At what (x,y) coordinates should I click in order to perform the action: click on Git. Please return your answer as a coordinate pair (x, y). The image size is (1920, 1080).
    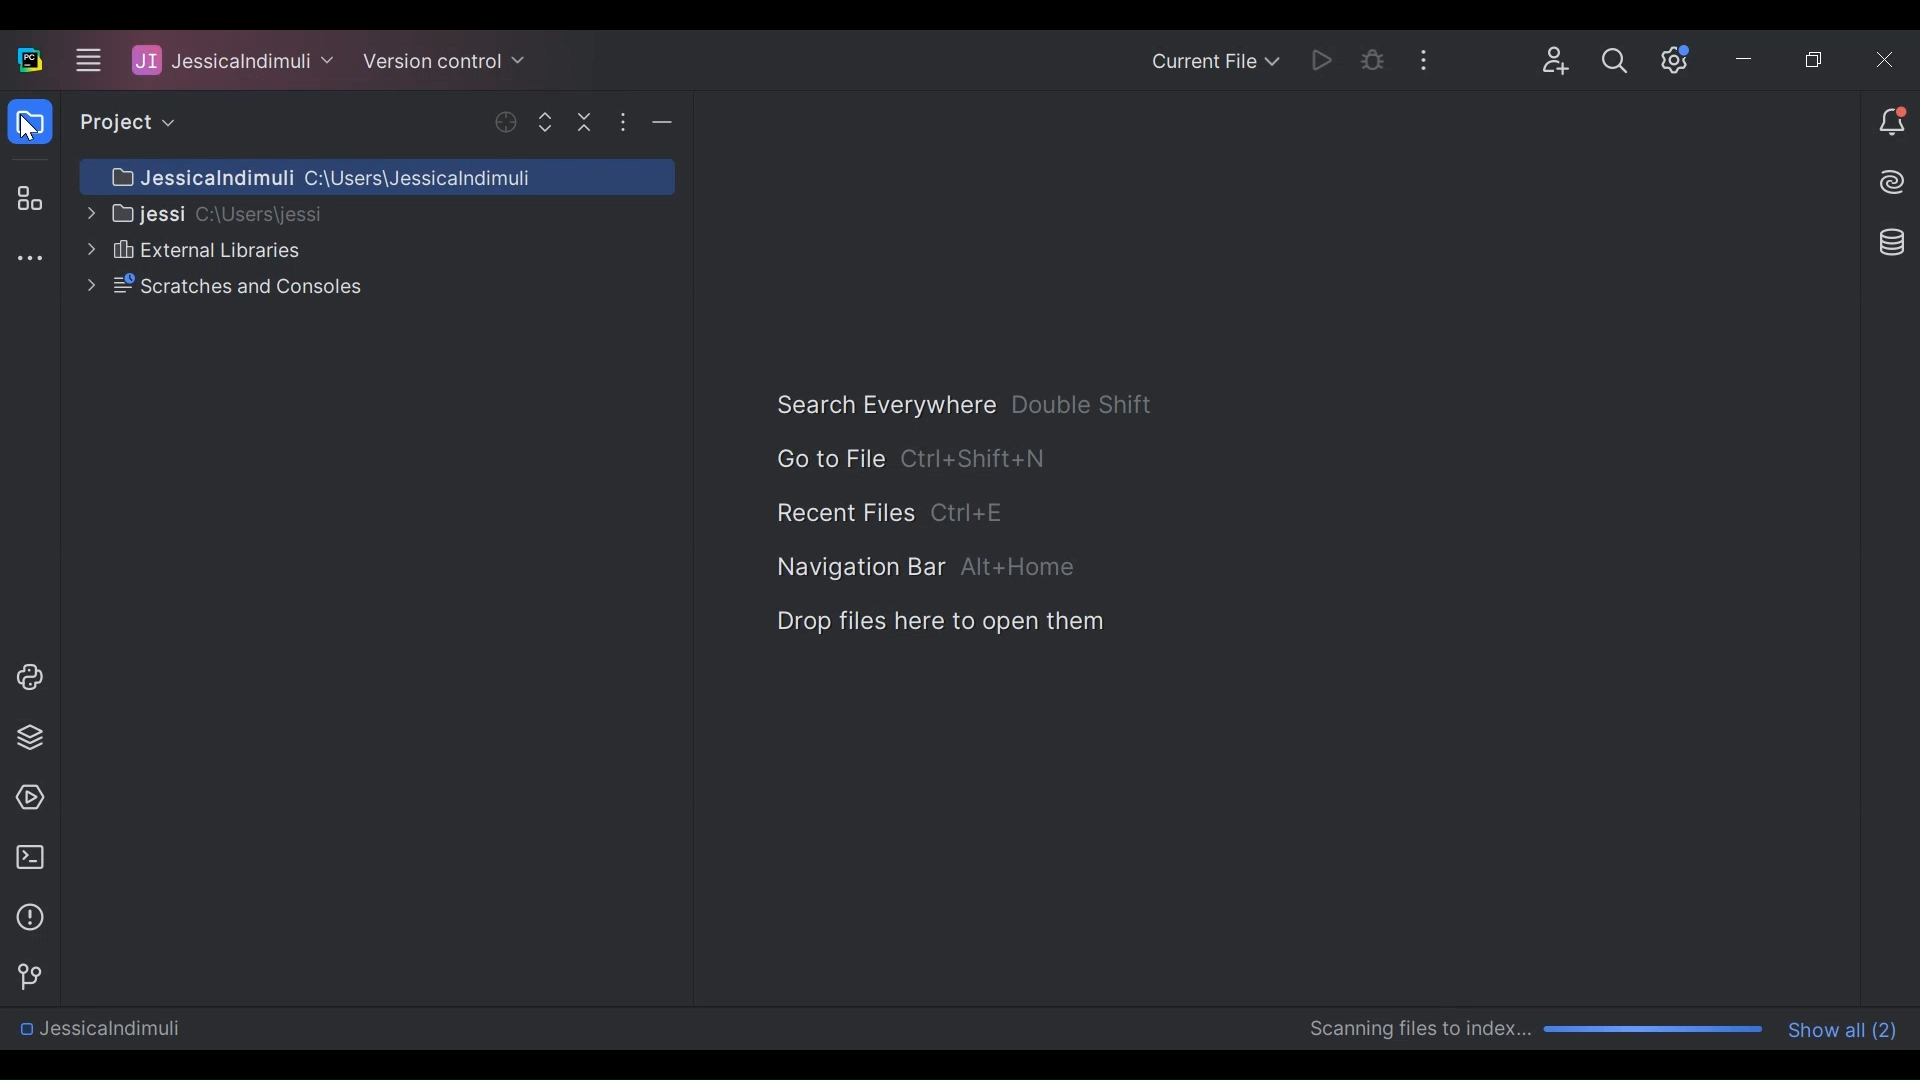
    Looking at the image, I should click on (23, 973).